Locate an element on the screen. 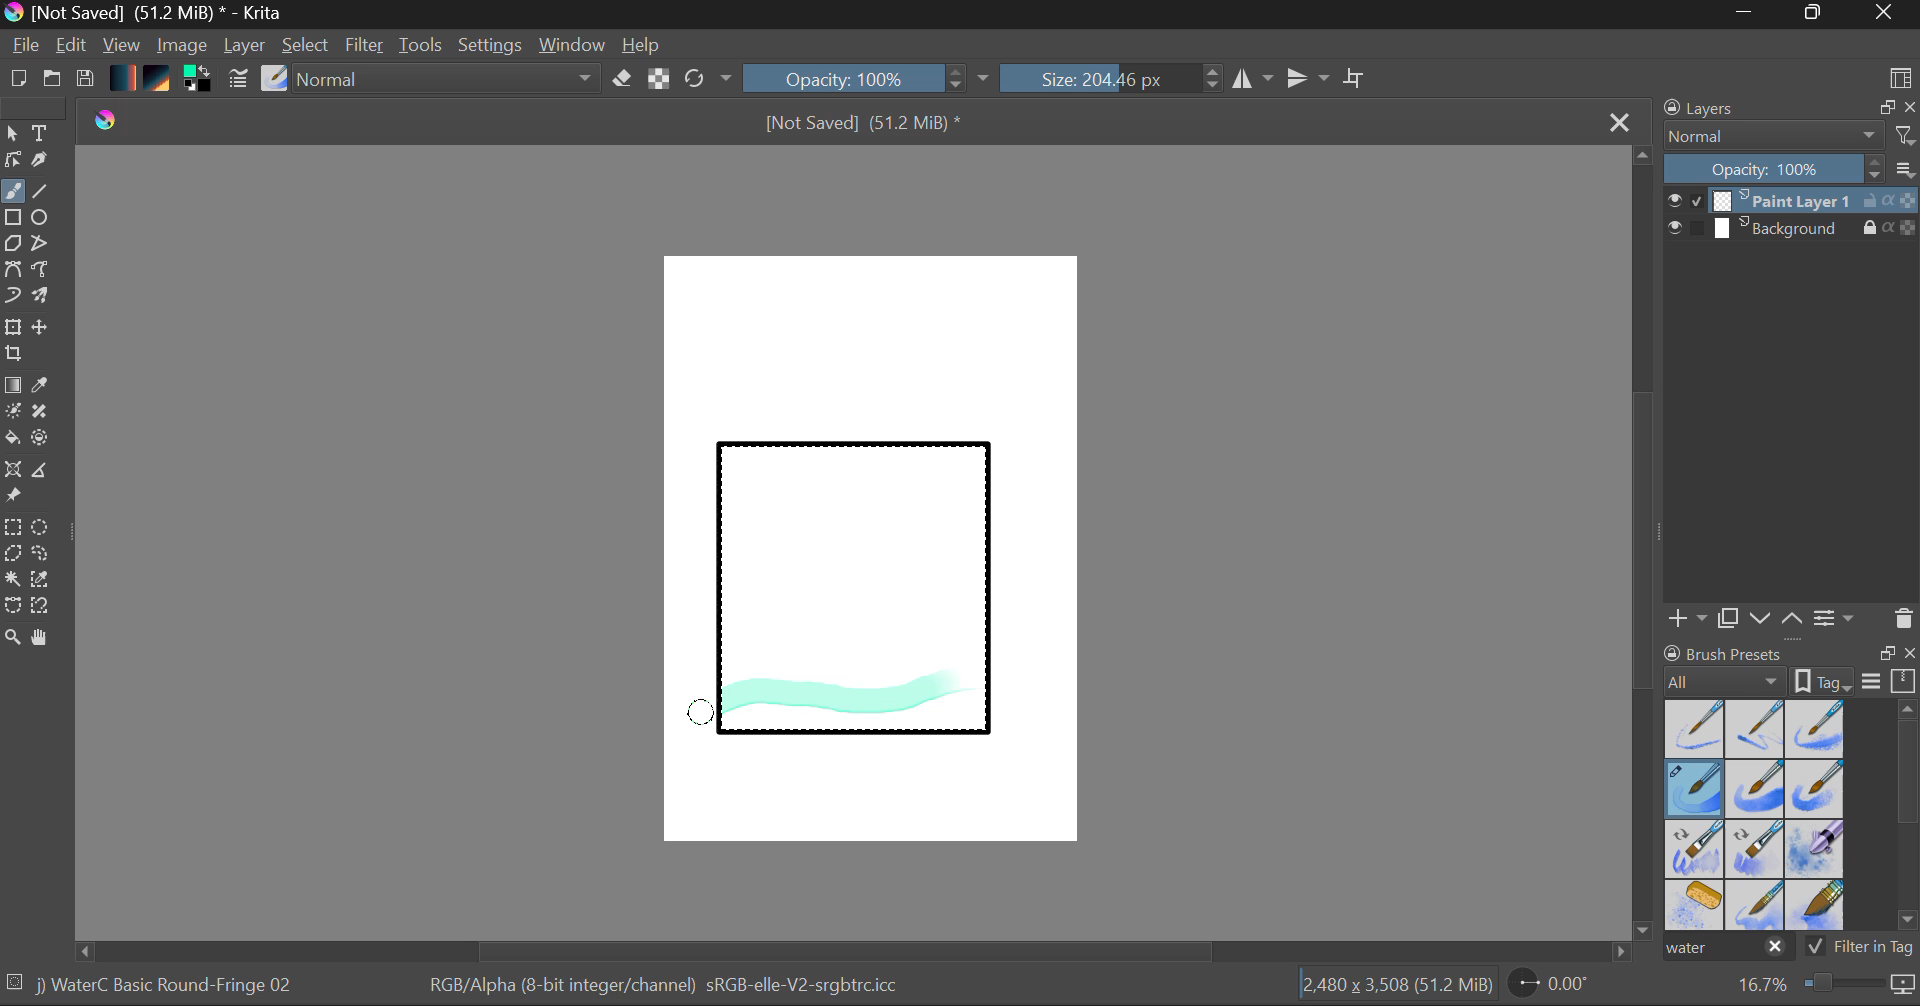  Select Brush Preset is located at coordinates (275, 79).